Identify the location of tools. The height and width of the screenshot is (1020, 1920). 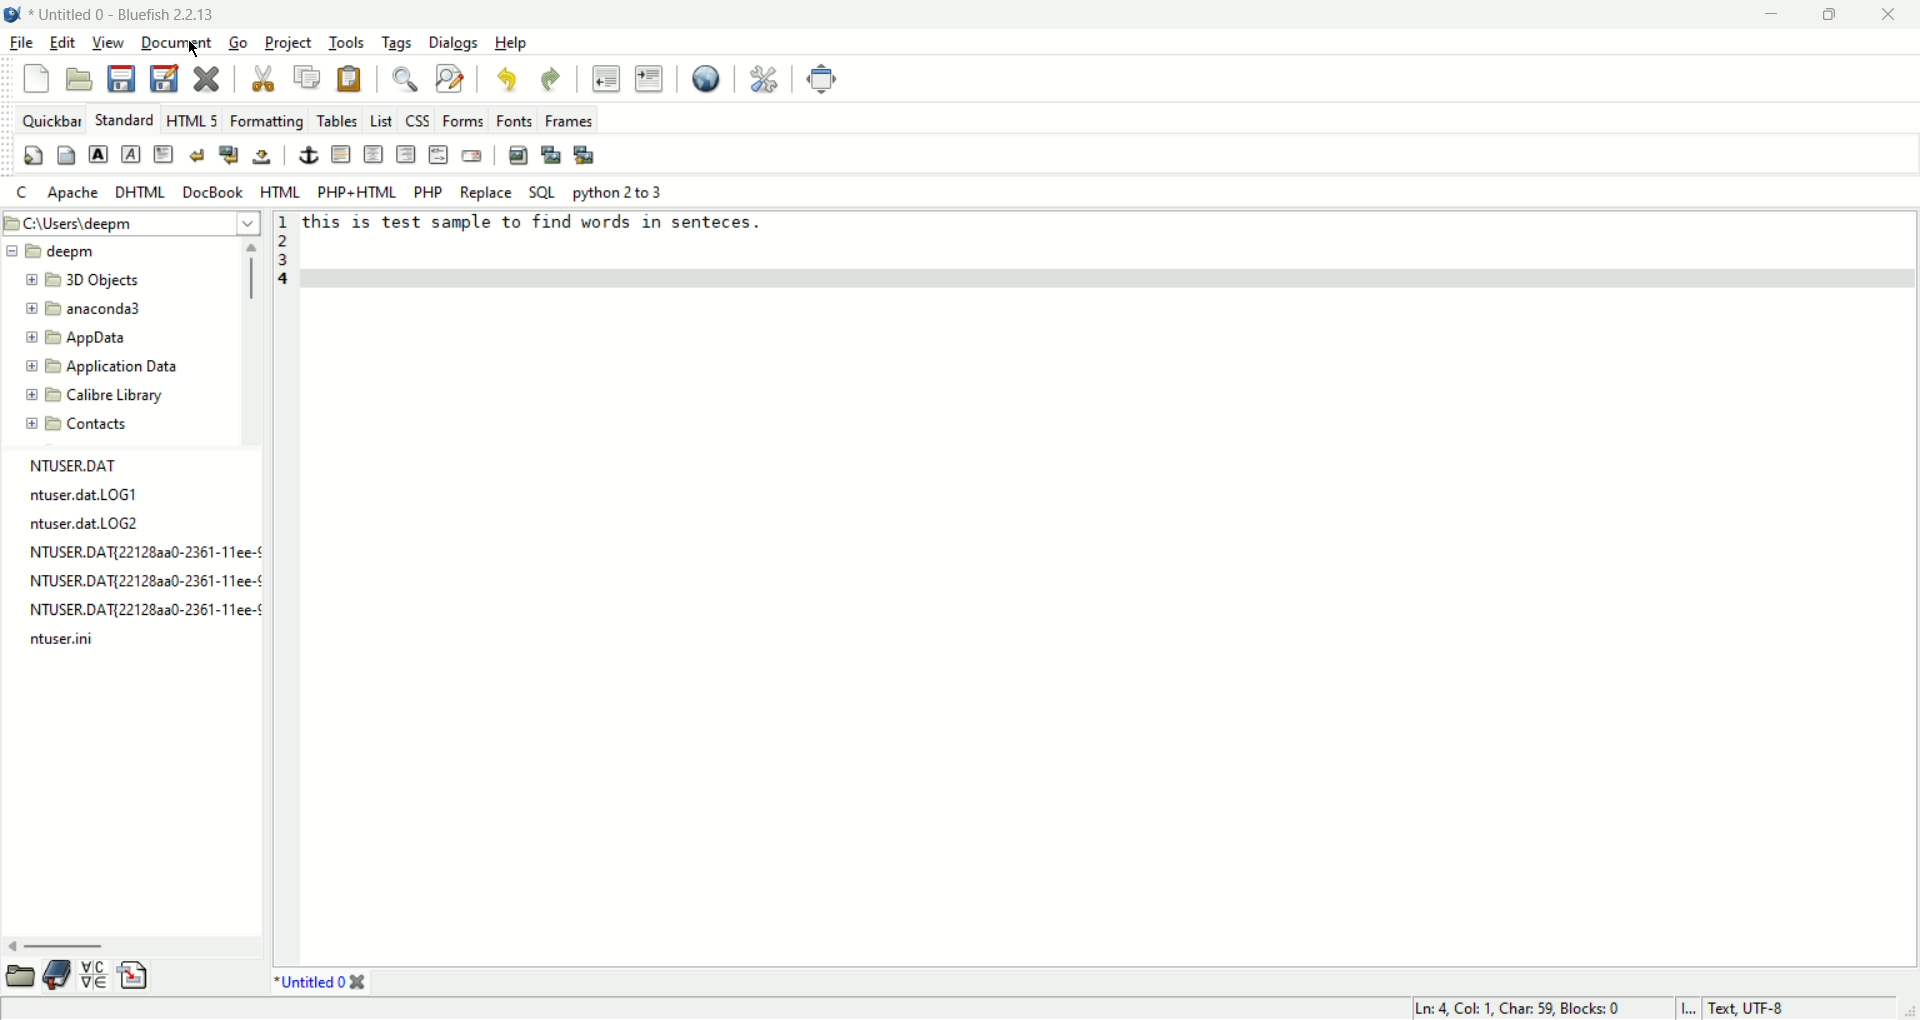
(346, 42).